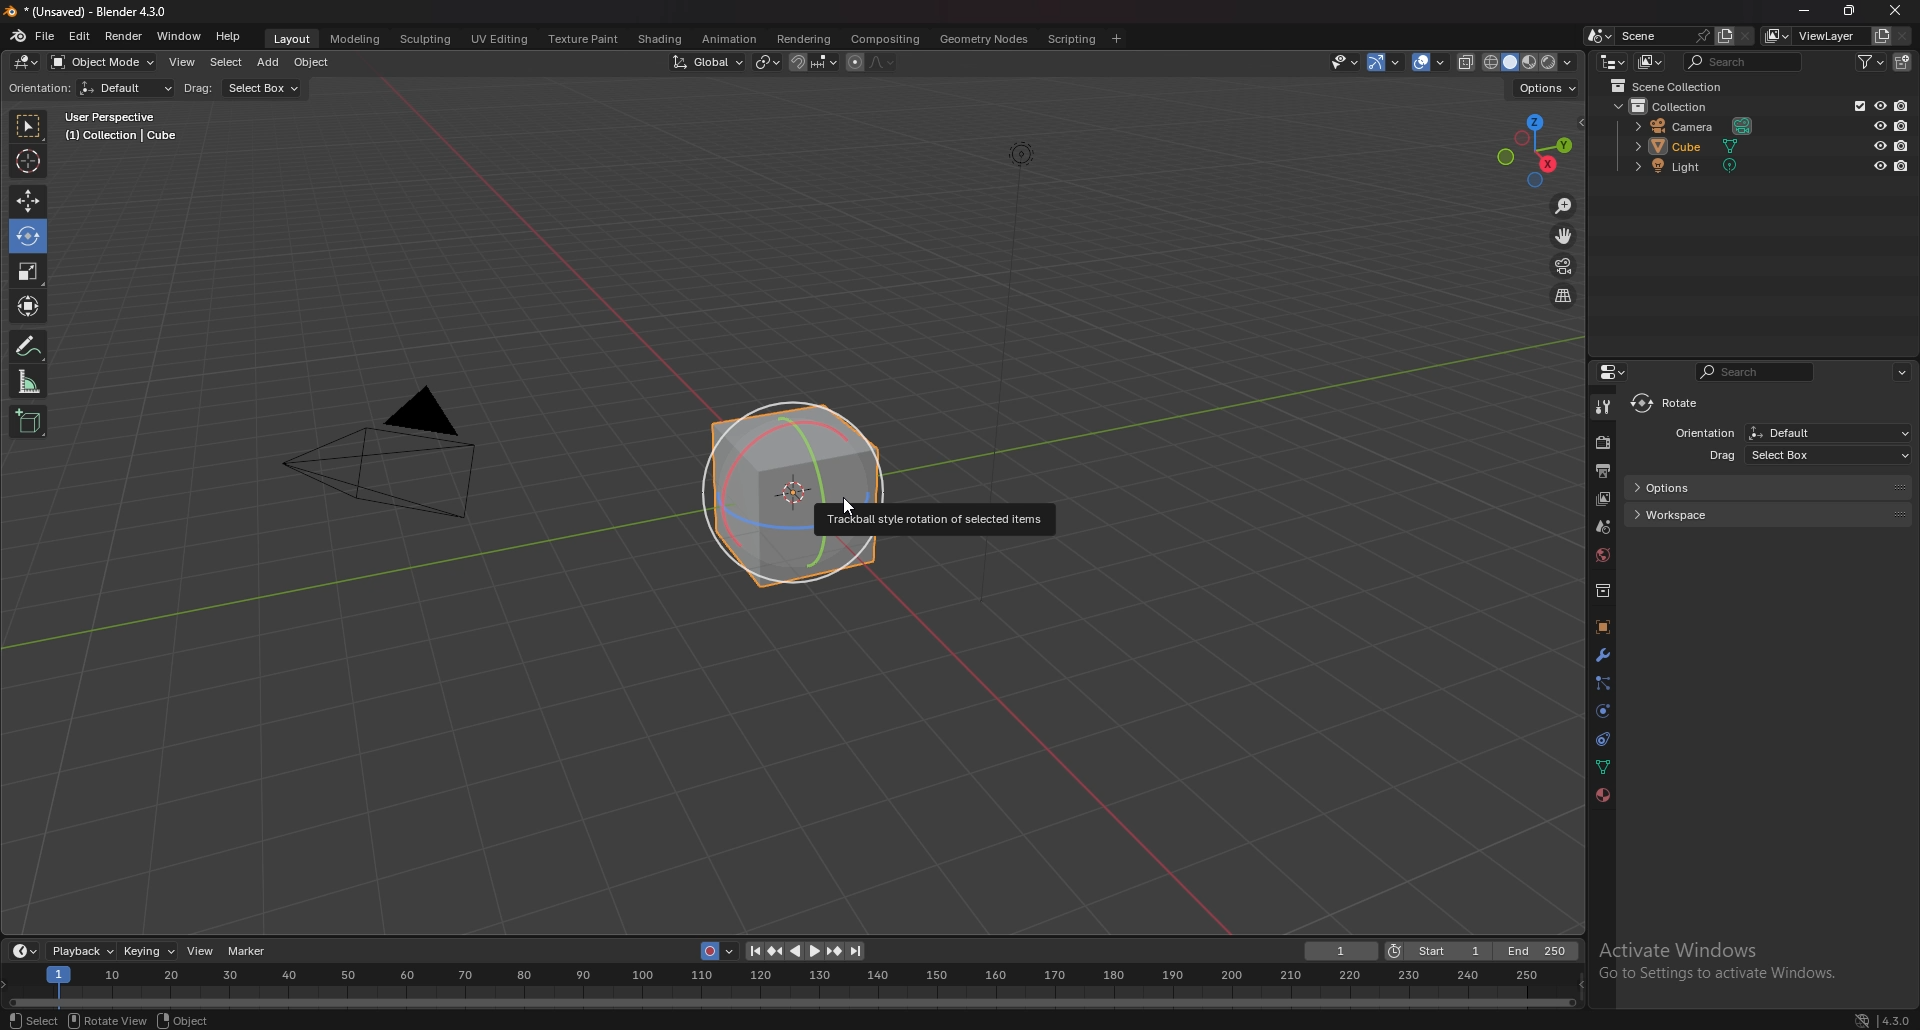  I want to click on options, so click(1904, 372).